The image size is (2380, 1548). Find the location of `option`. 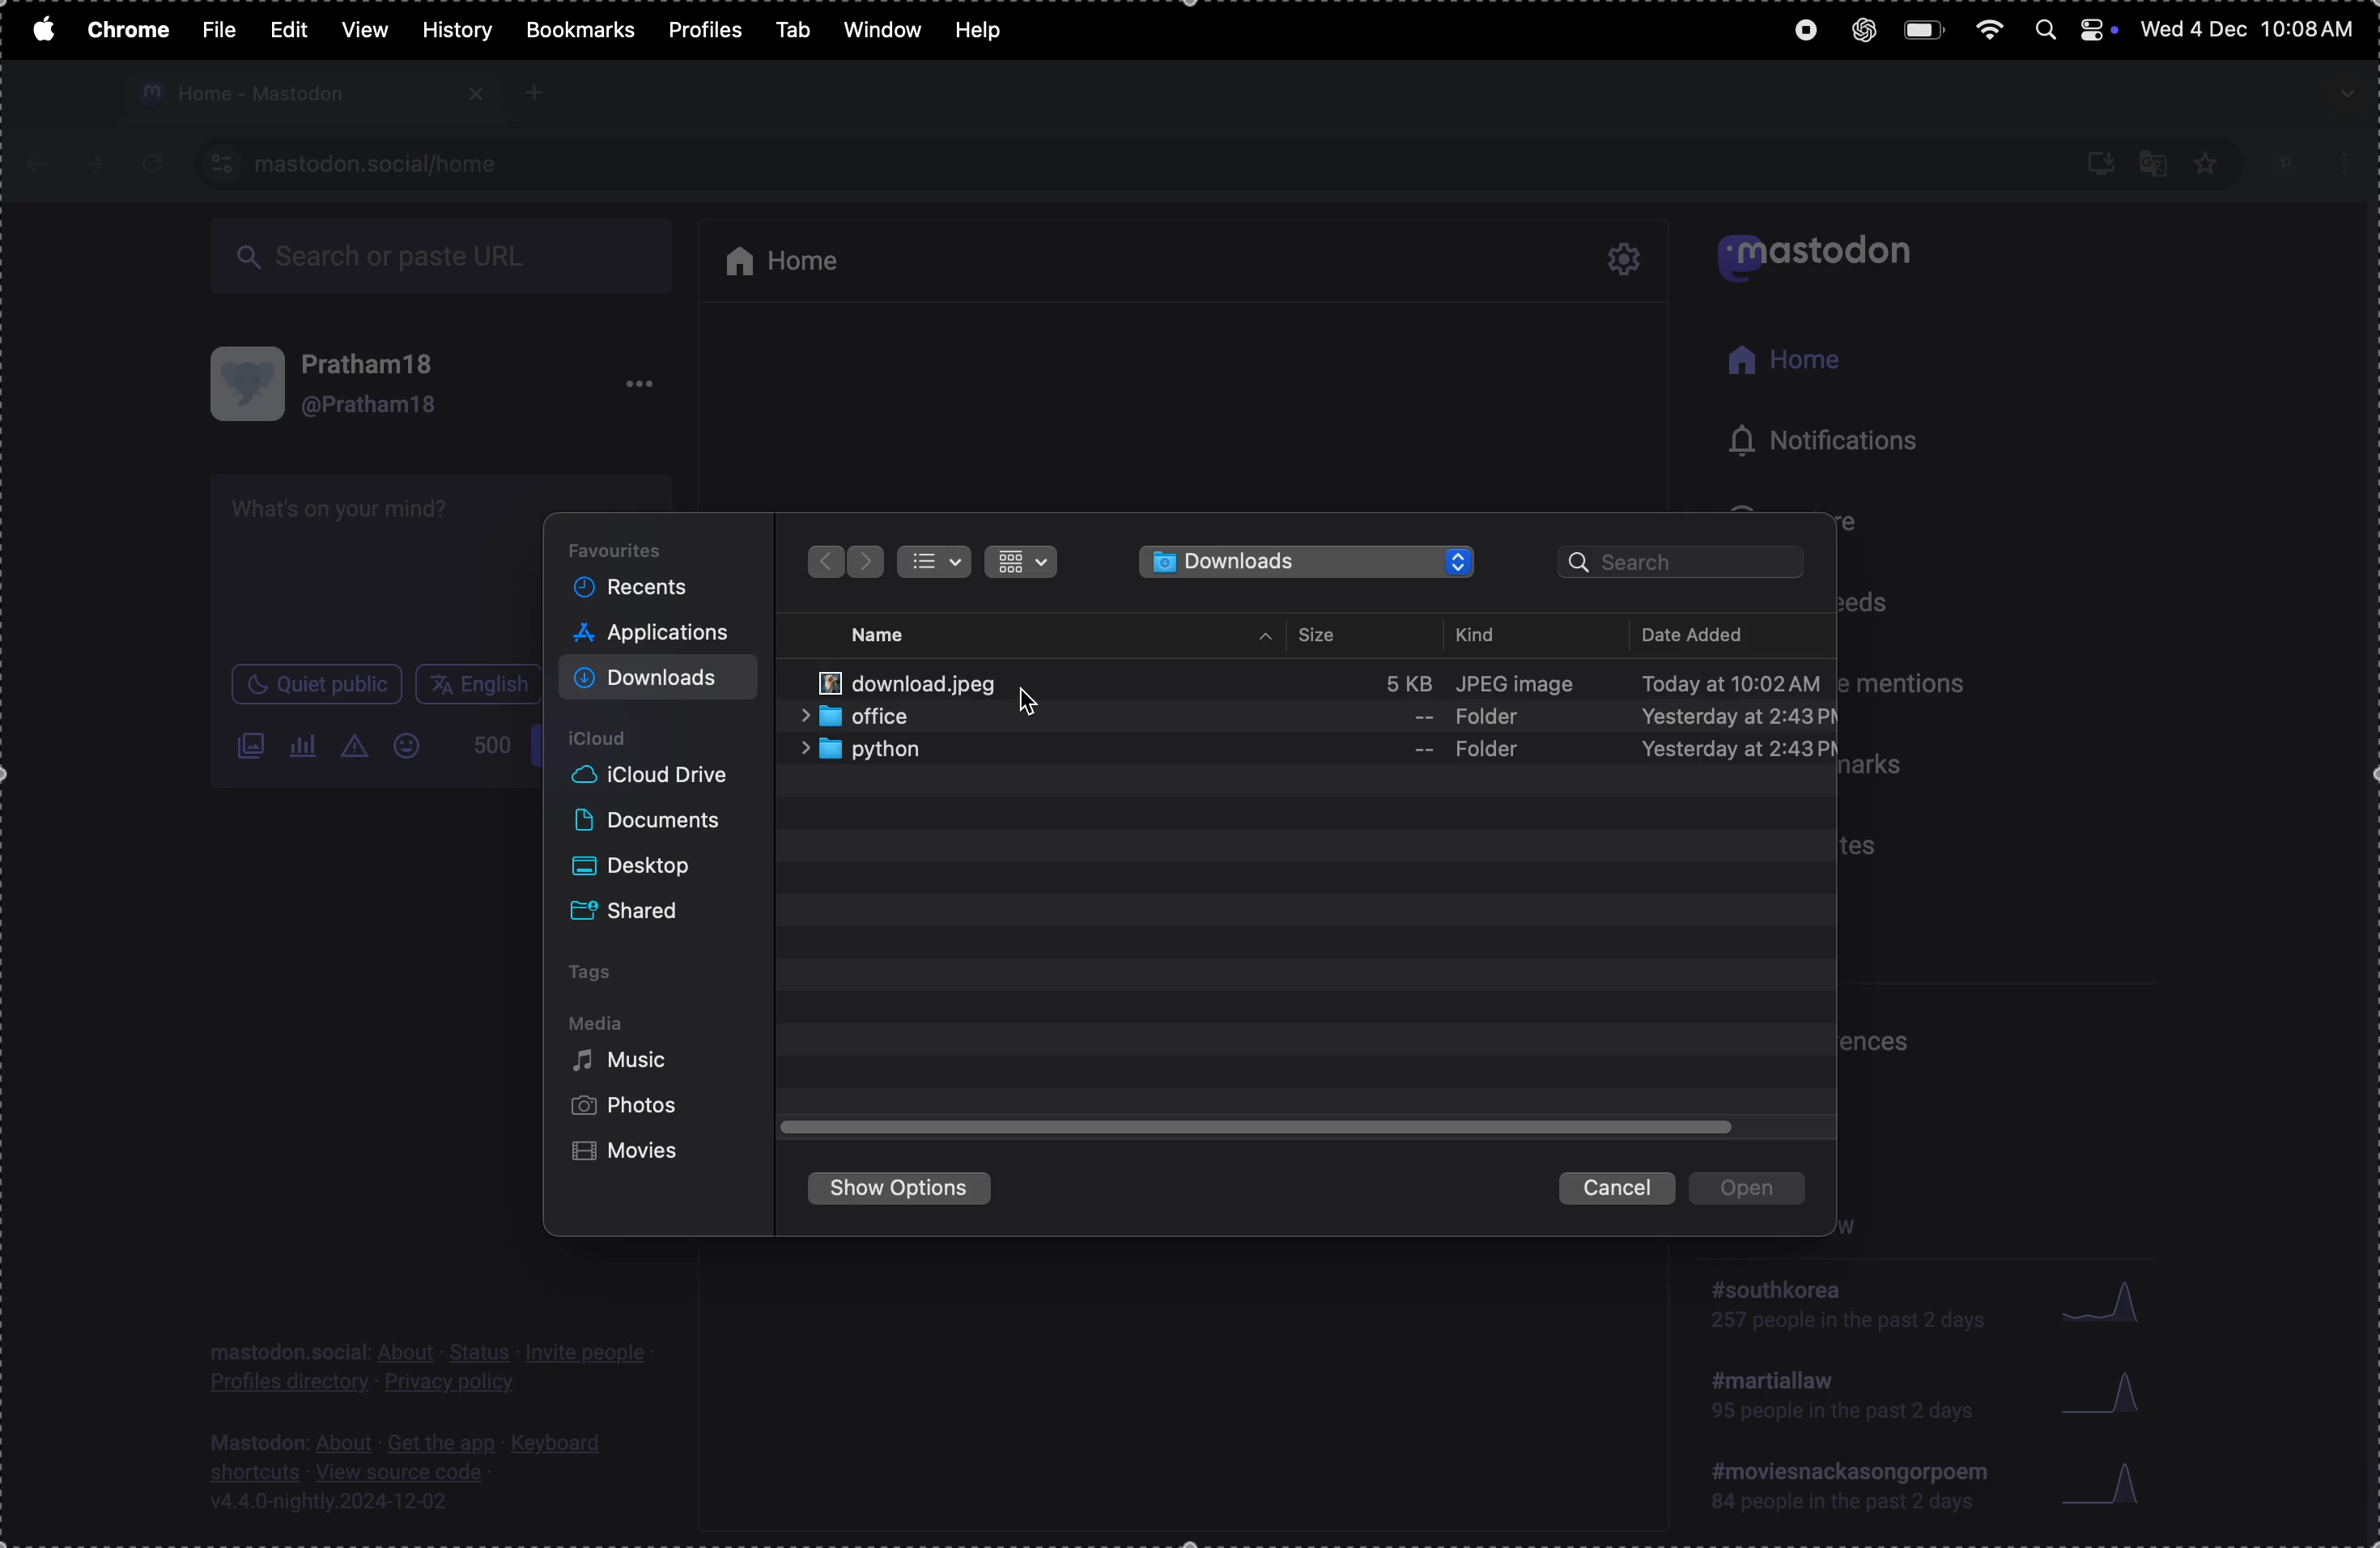

option is located at coordinates (640, 388).